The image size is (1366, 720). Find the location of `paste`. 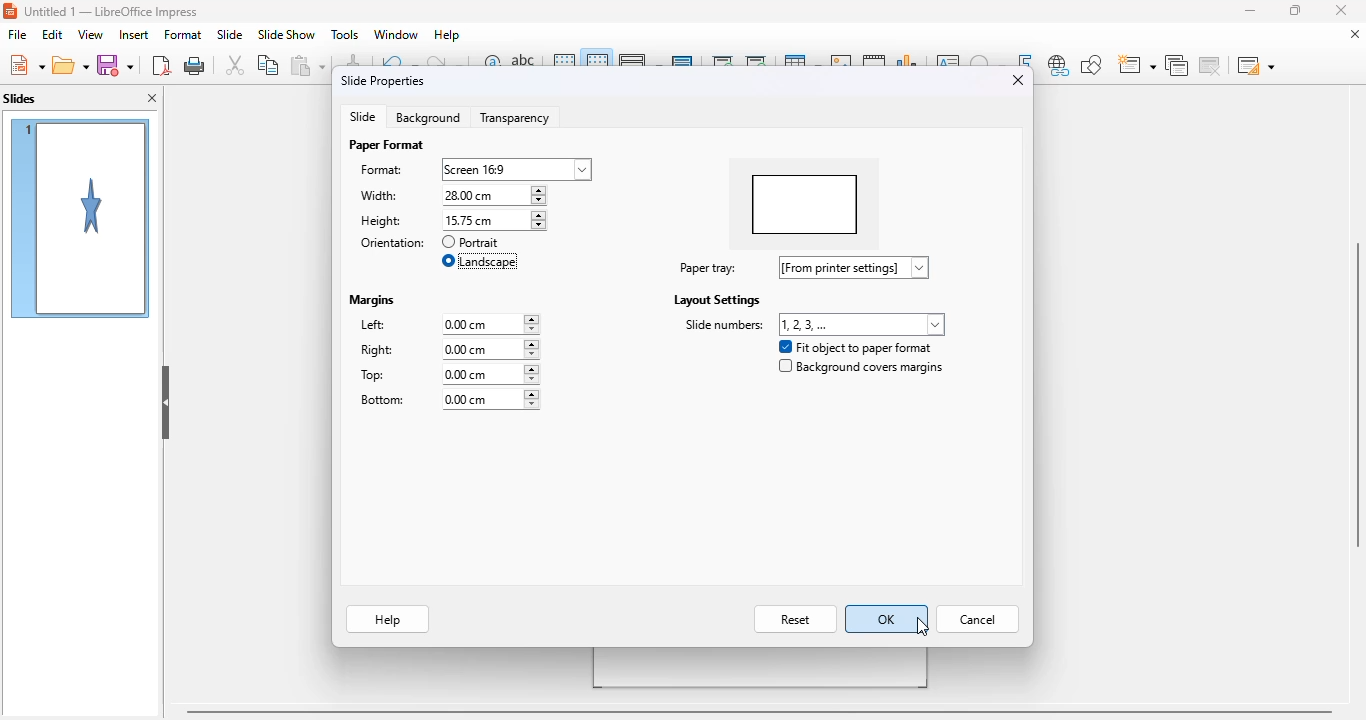

paste is located at coordinates (307, 64).